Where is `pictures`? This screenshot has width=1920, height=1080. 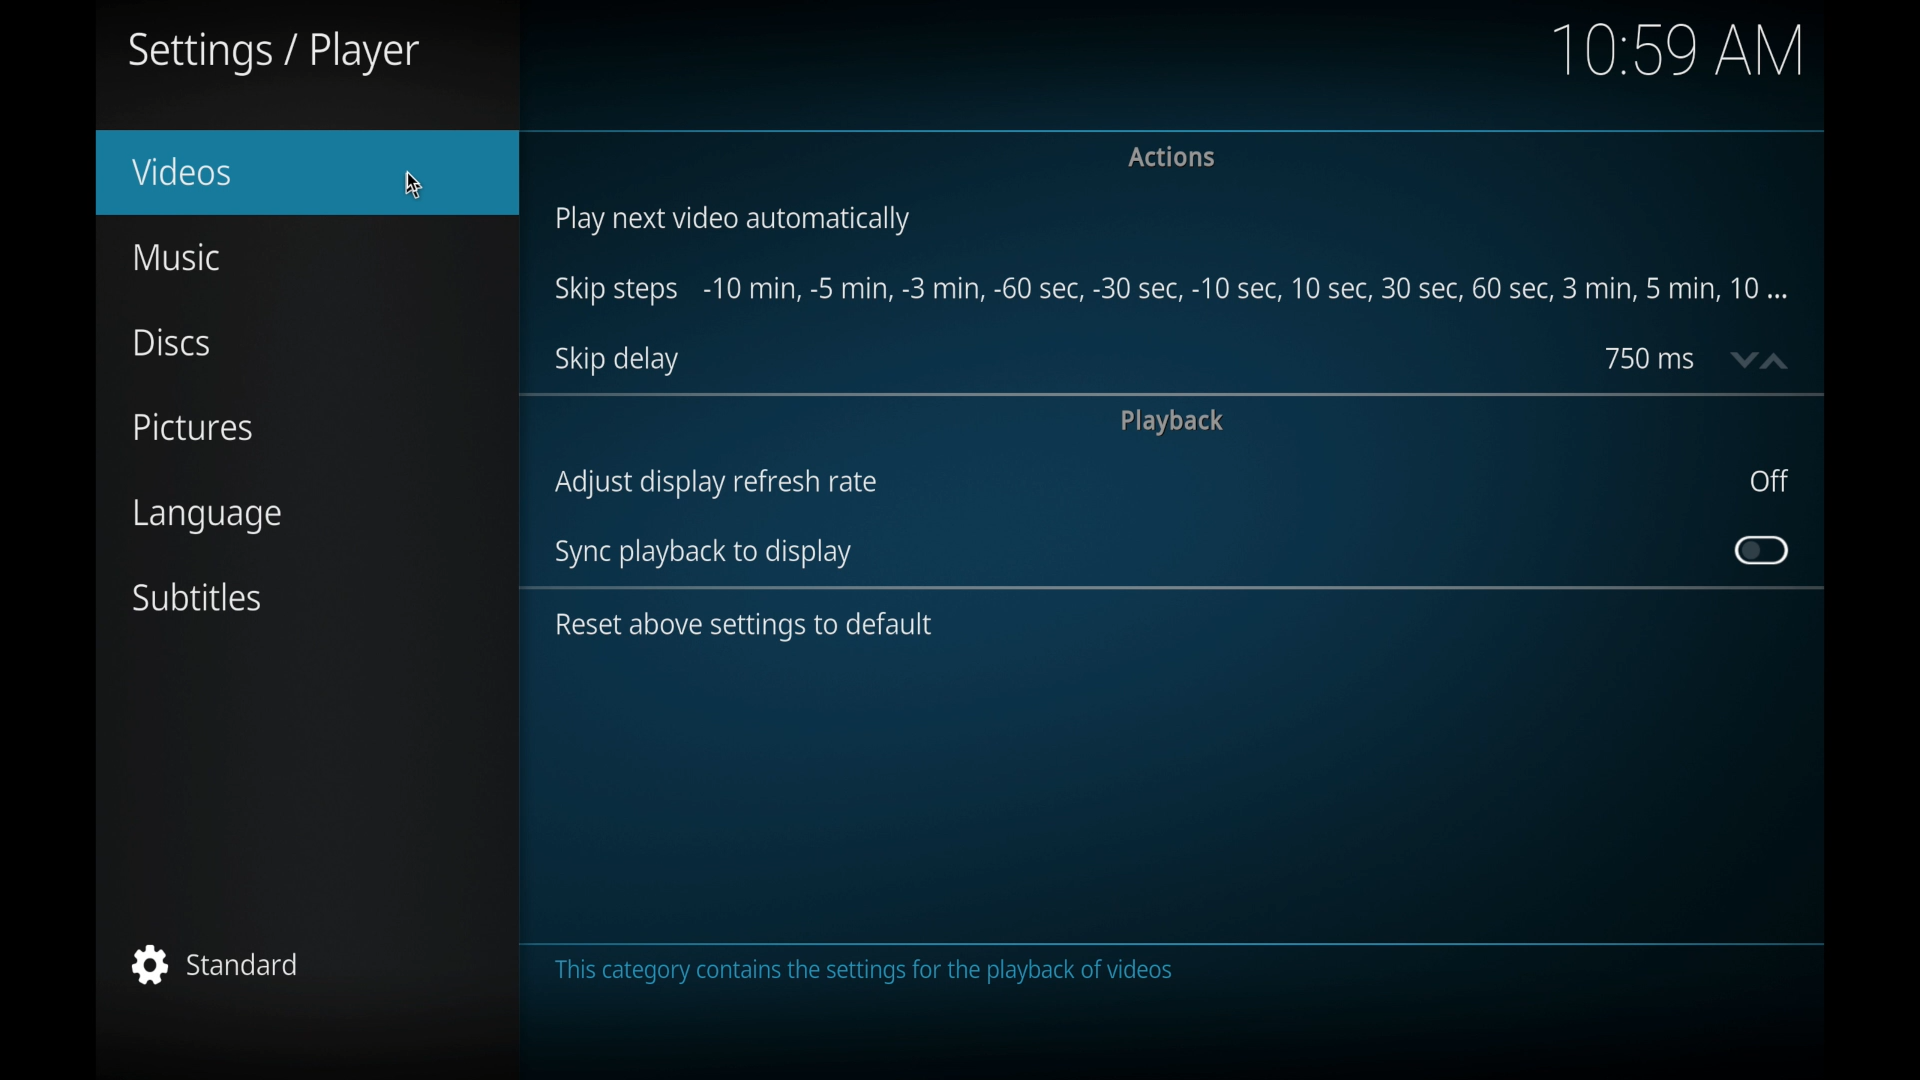 pictures is located at coordinates (193, 429).